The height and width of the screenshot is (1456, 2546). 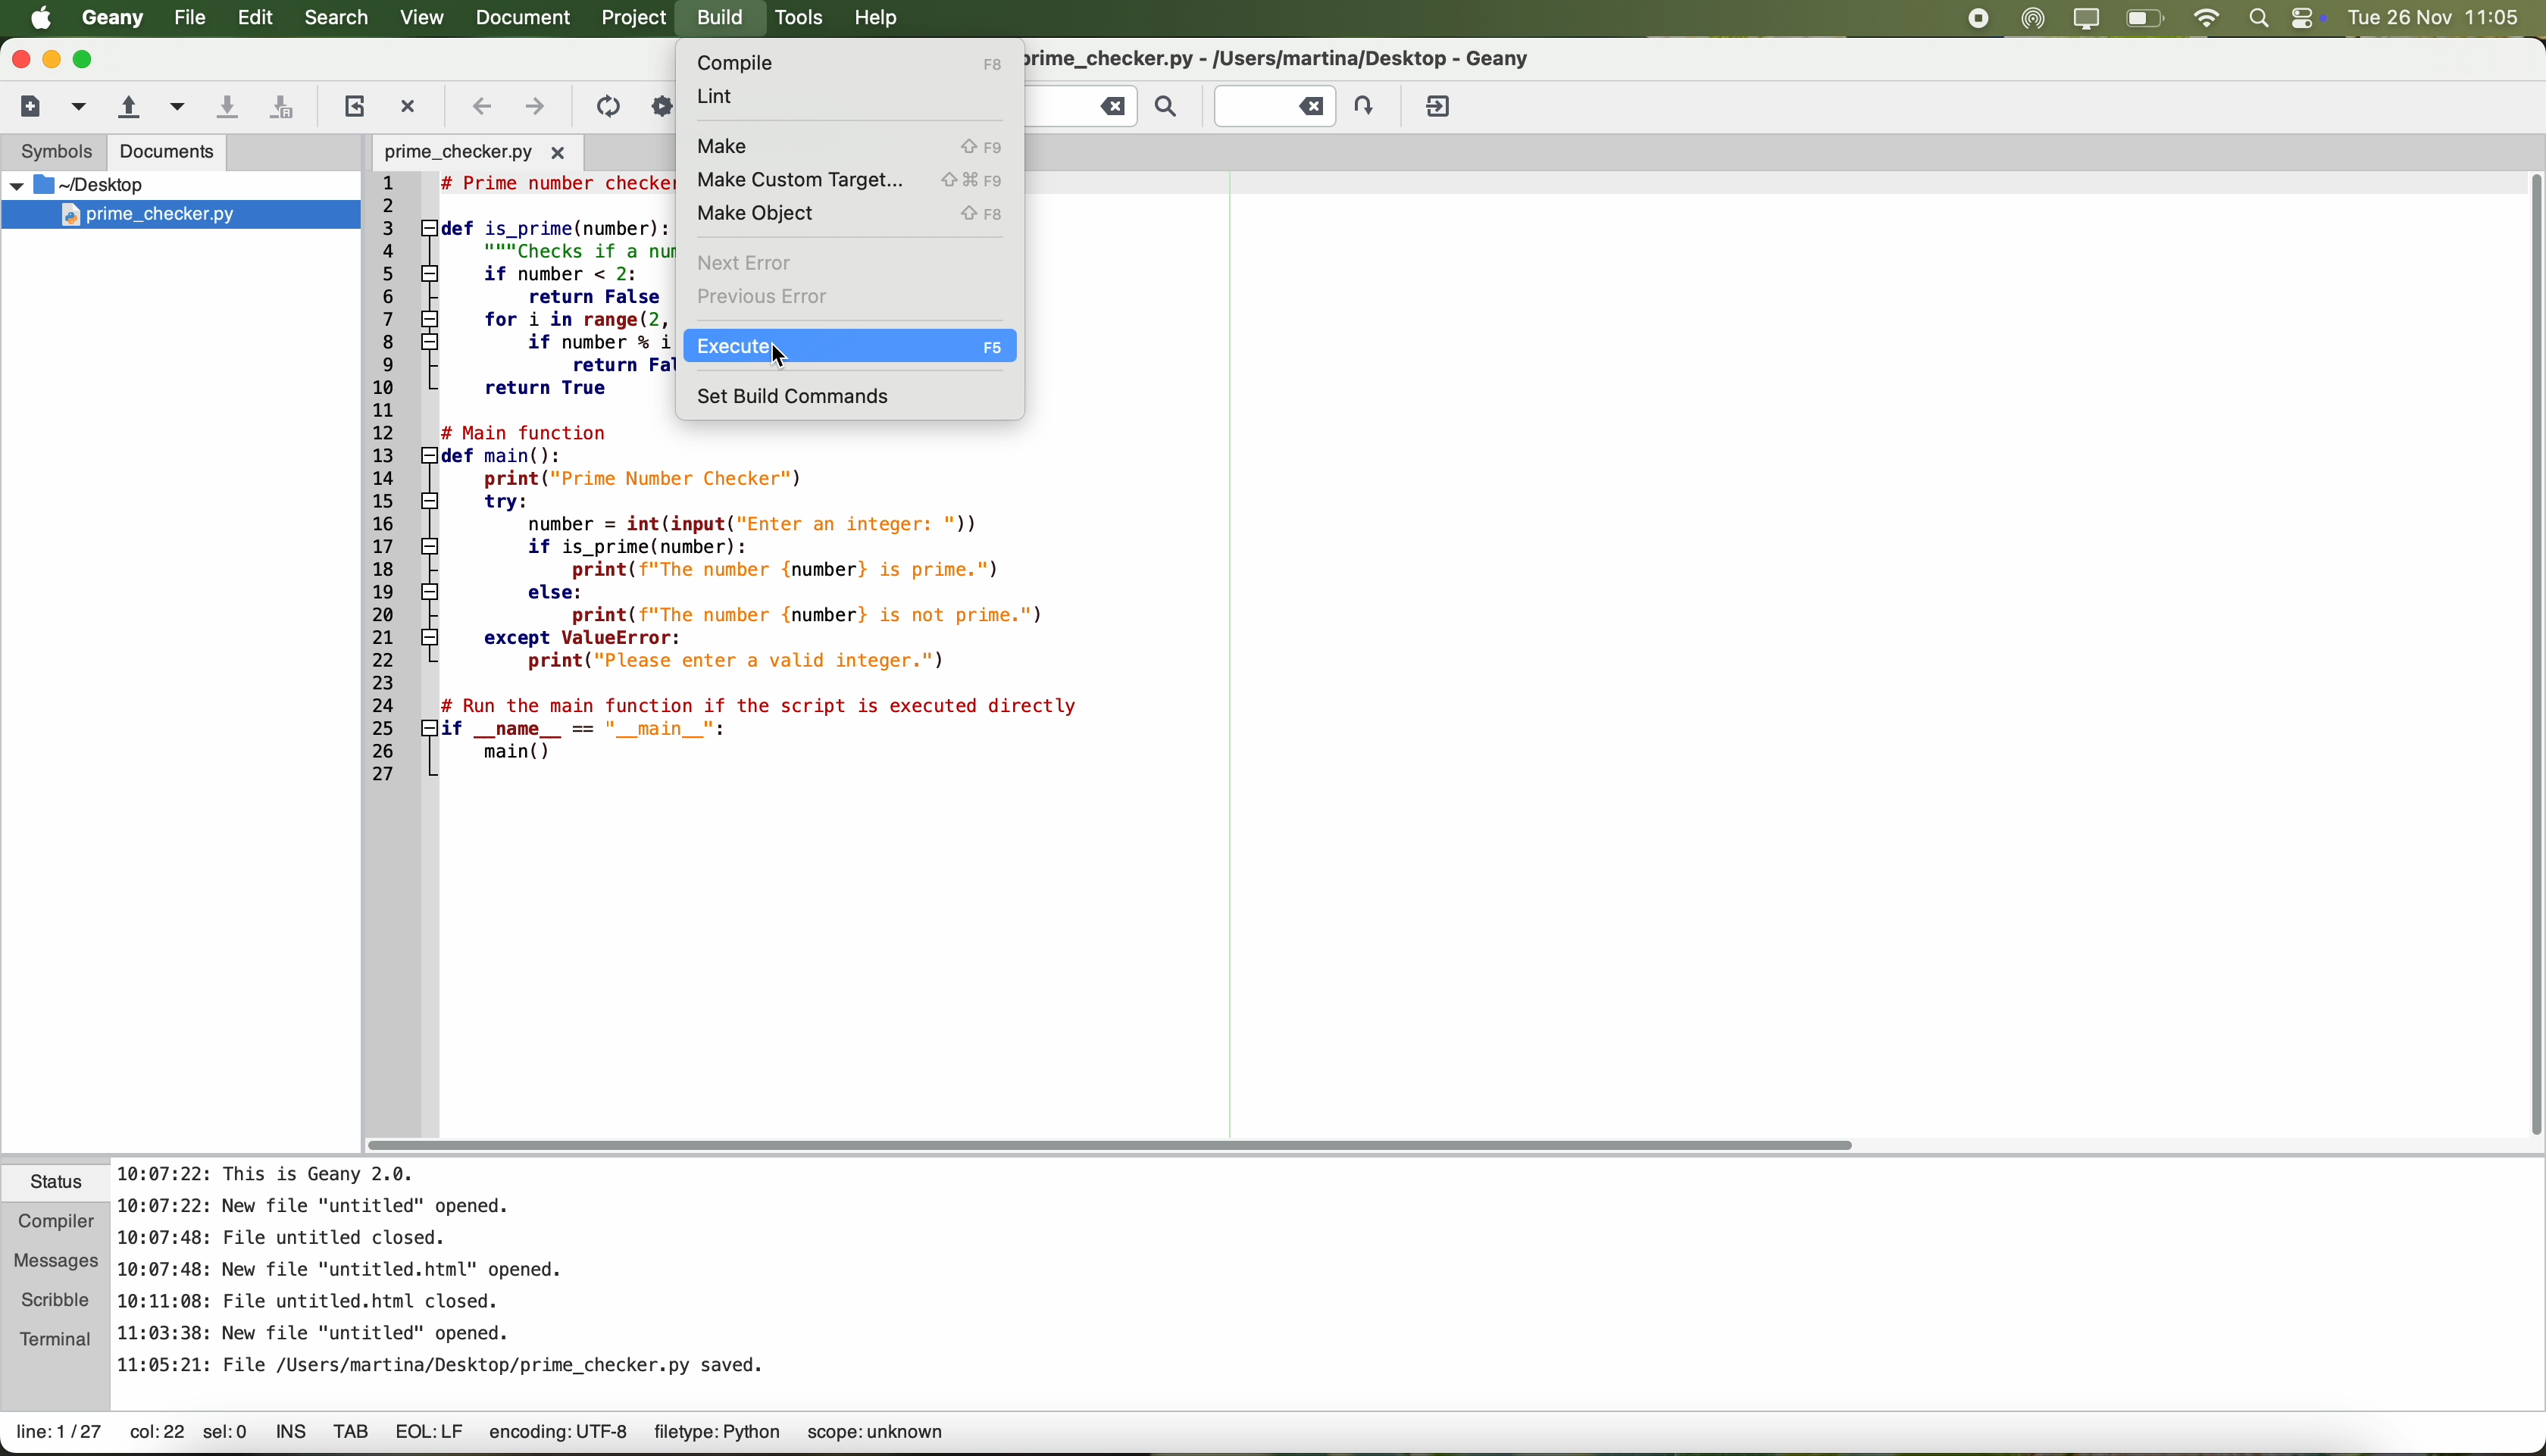 I want to click on navigate back, so click(x=482, y=106).